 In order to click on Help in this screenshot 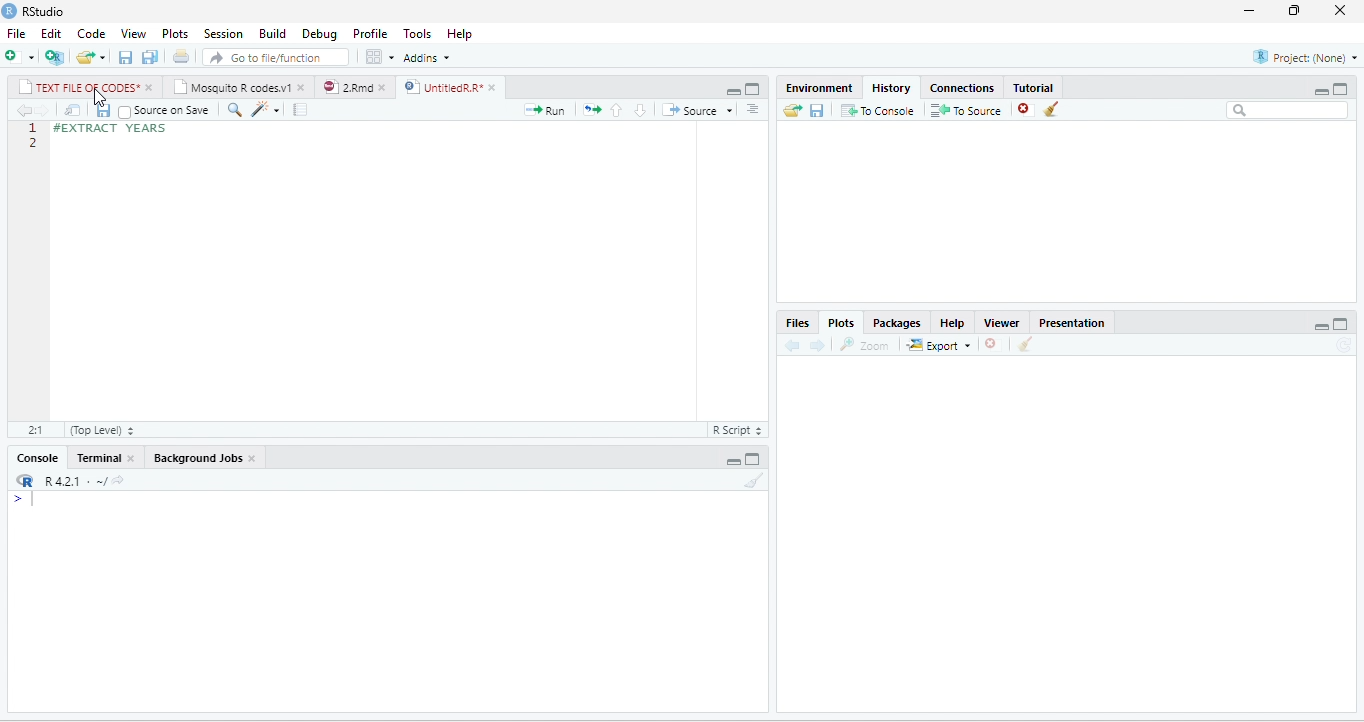, I will do `click(460, 35)`.